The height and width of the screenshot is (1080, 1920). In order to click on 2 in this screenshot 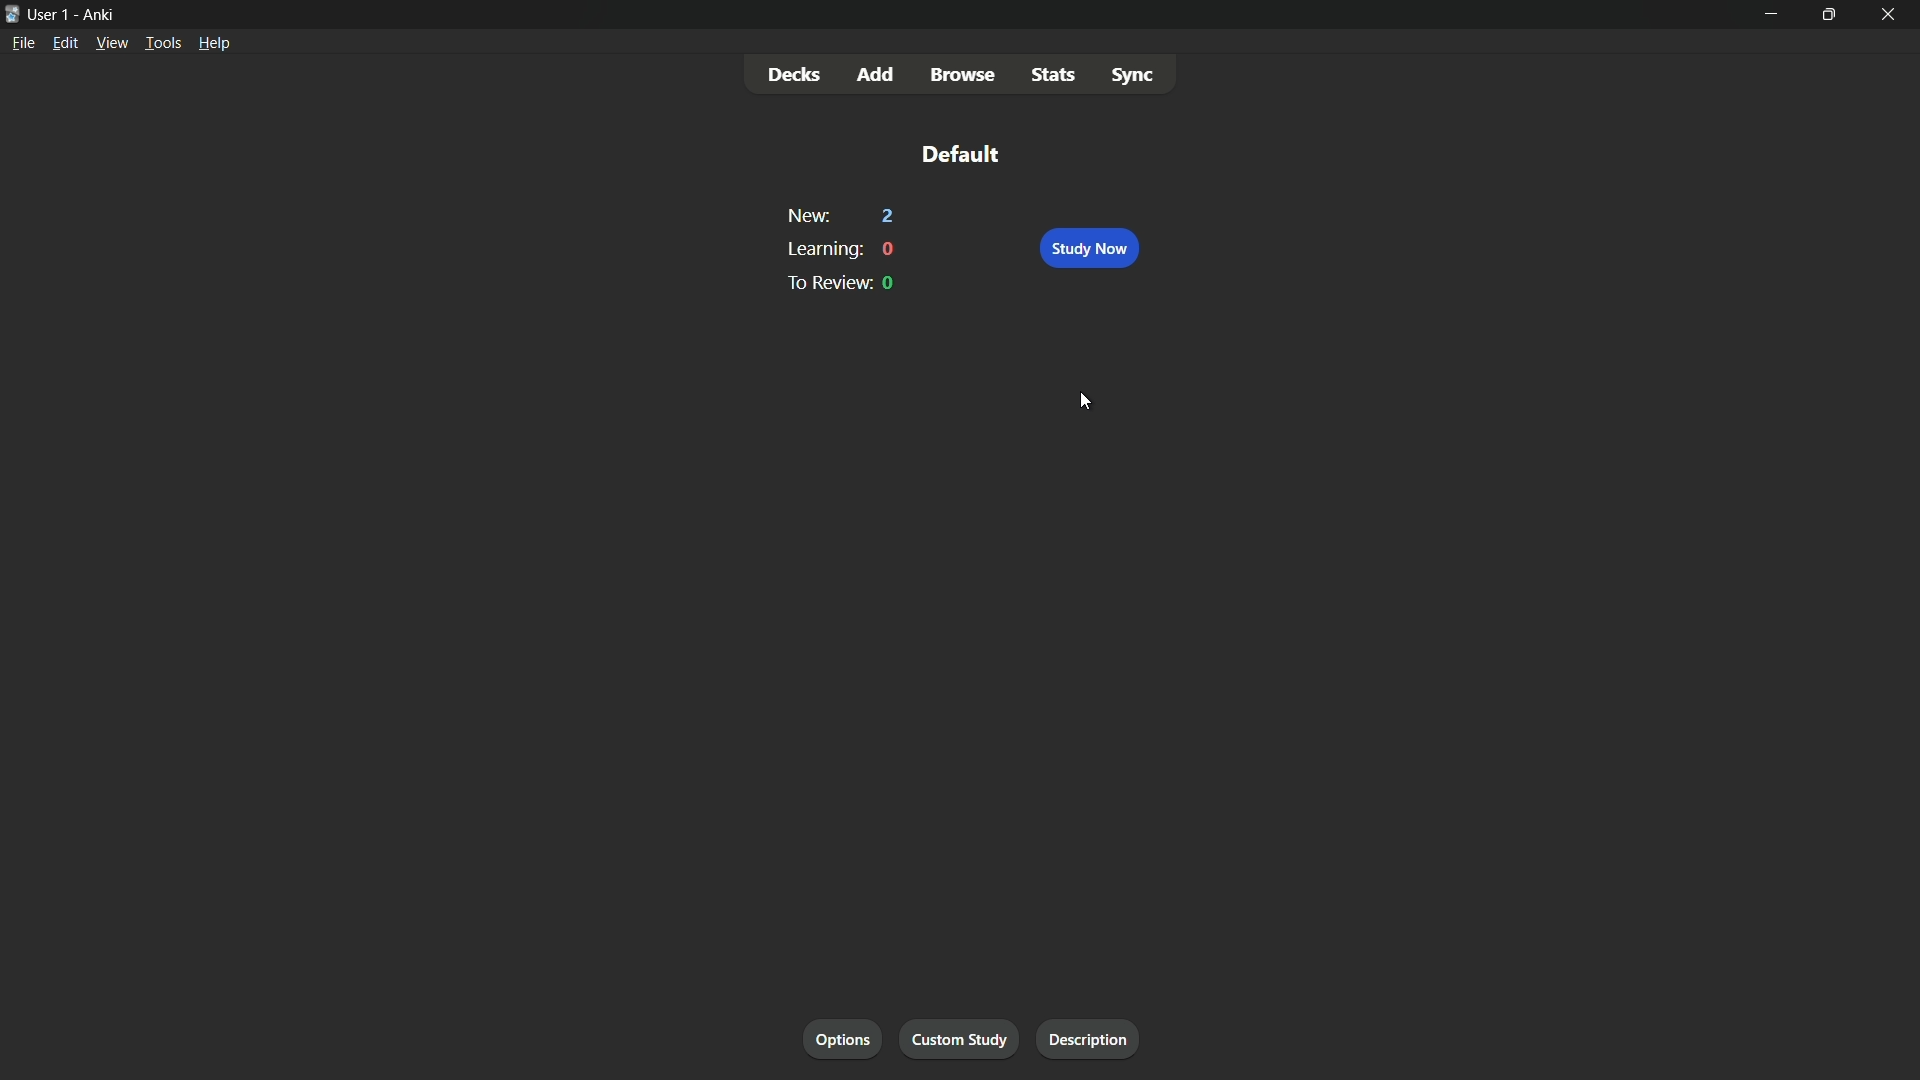, I will do `click(886, 214)`.